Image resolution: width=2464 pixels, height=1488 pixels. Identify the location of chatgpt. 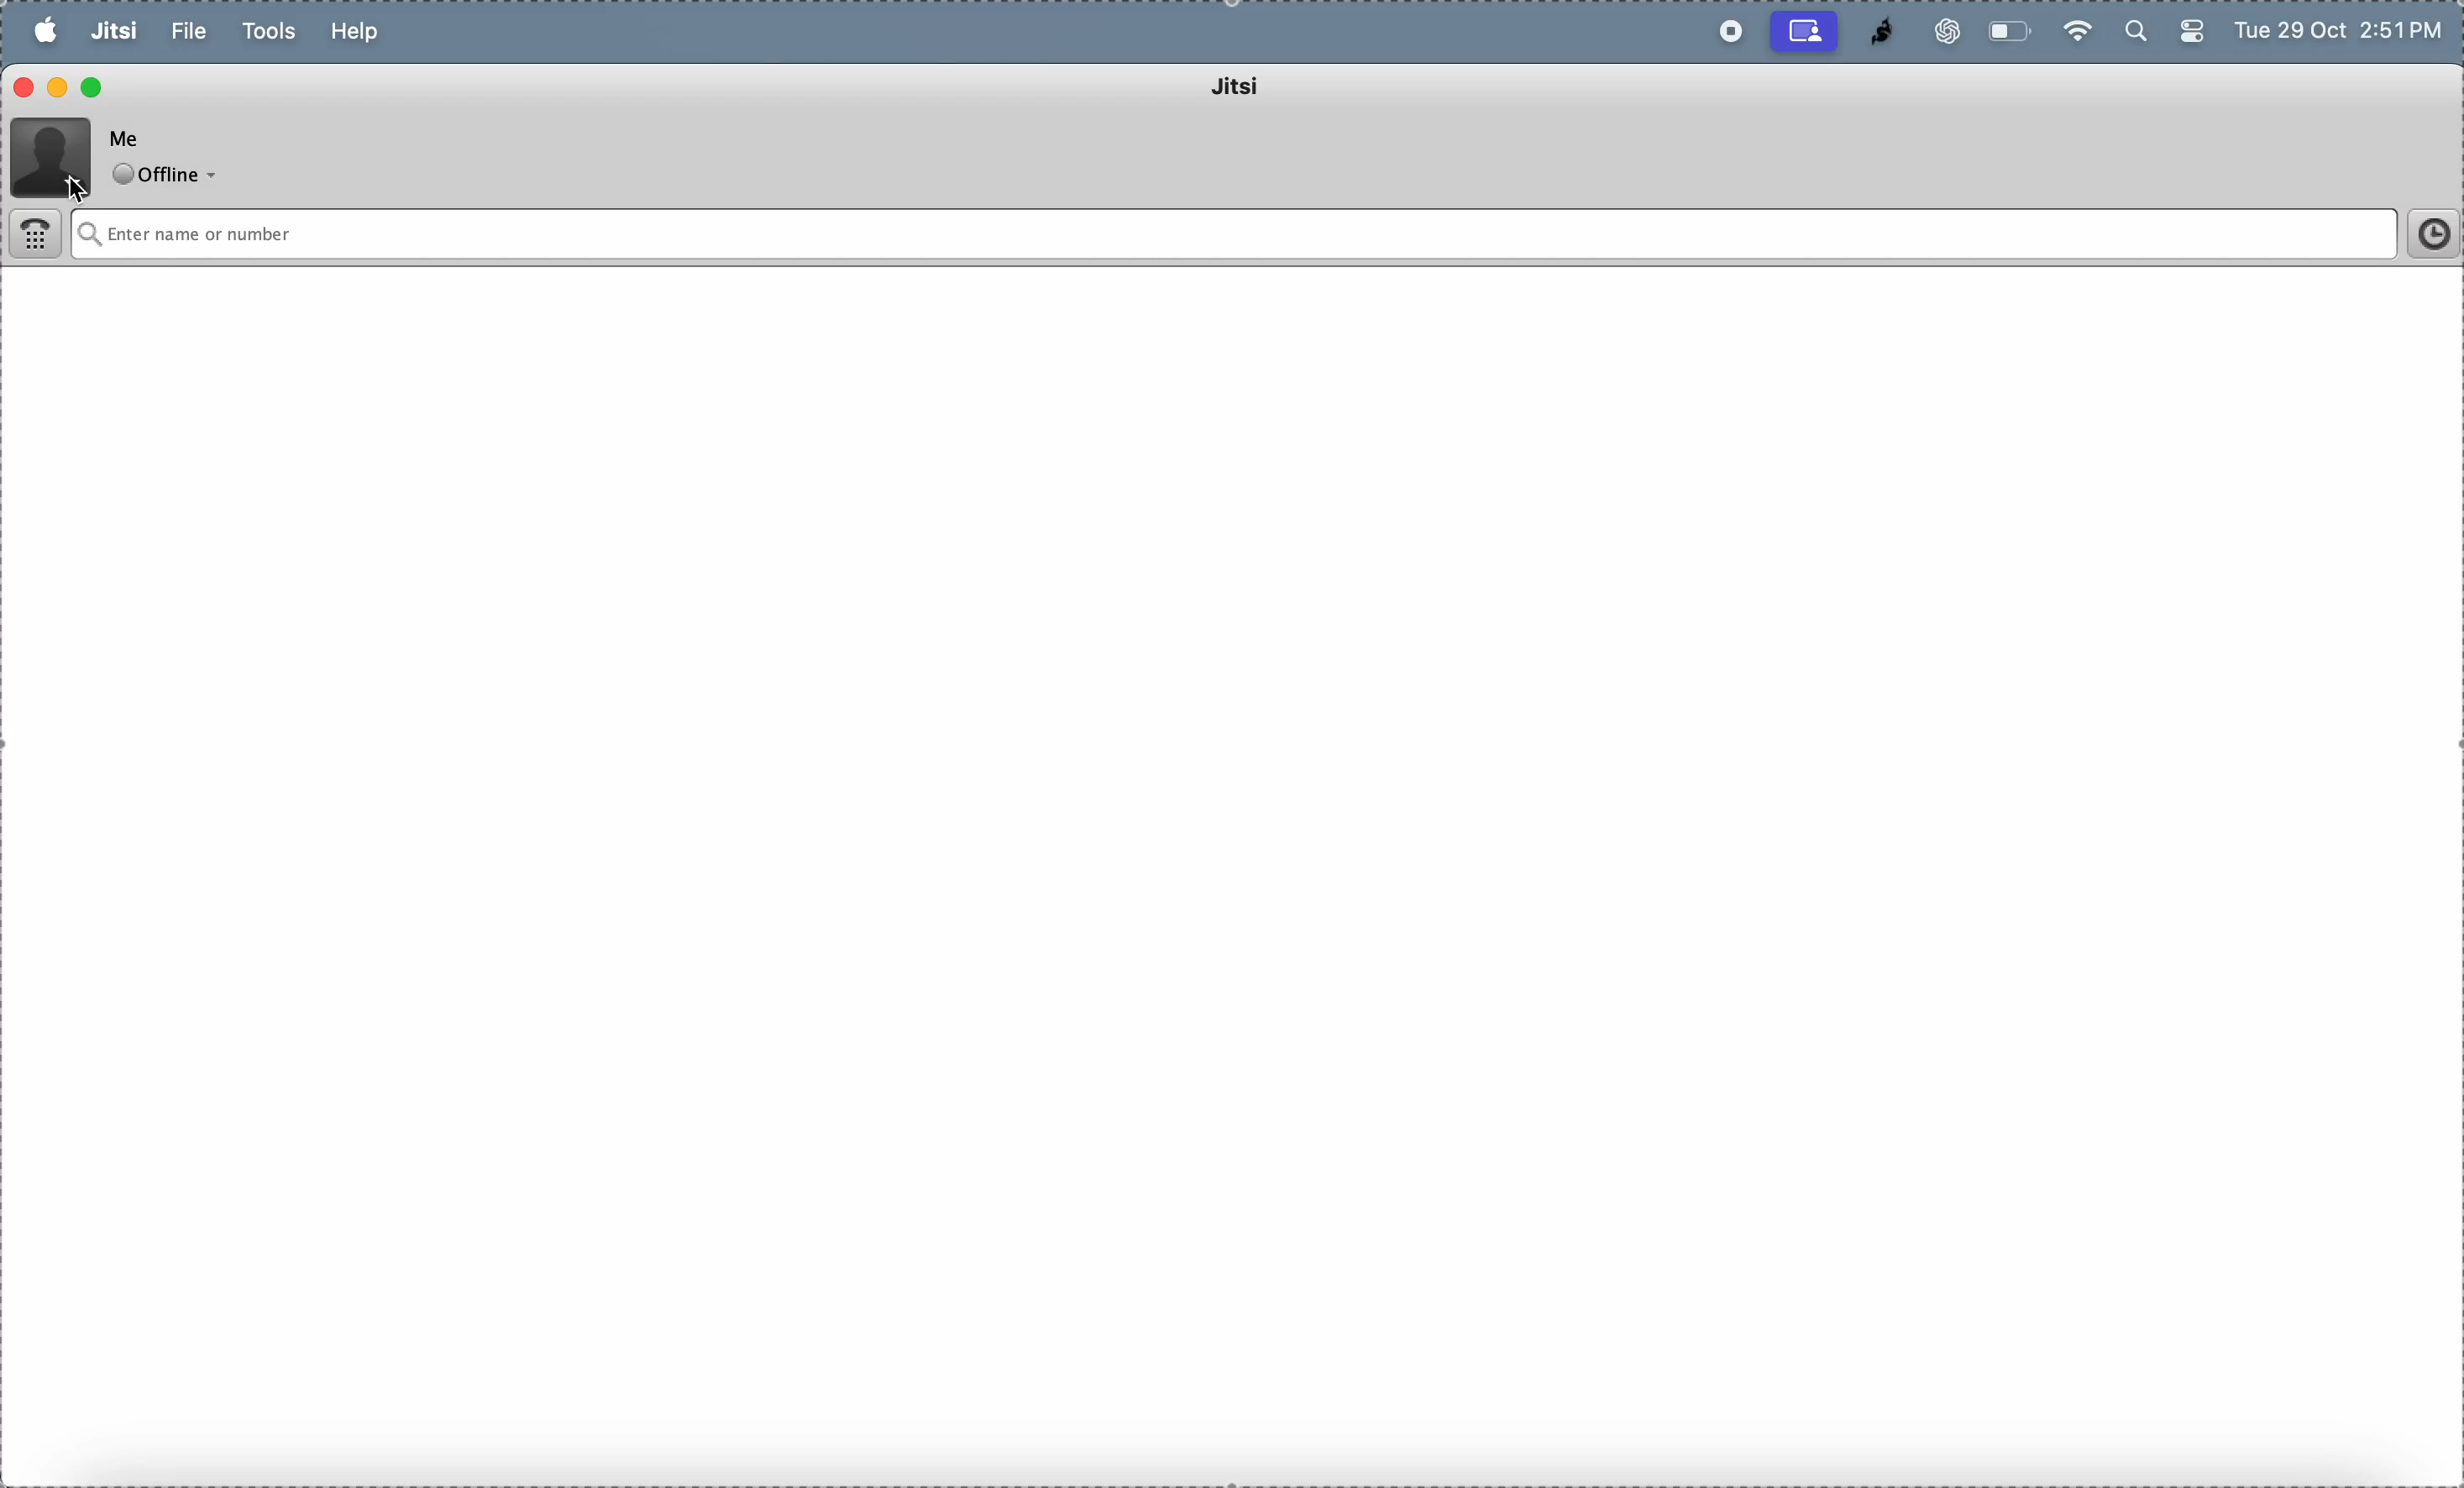
(1939, 31).